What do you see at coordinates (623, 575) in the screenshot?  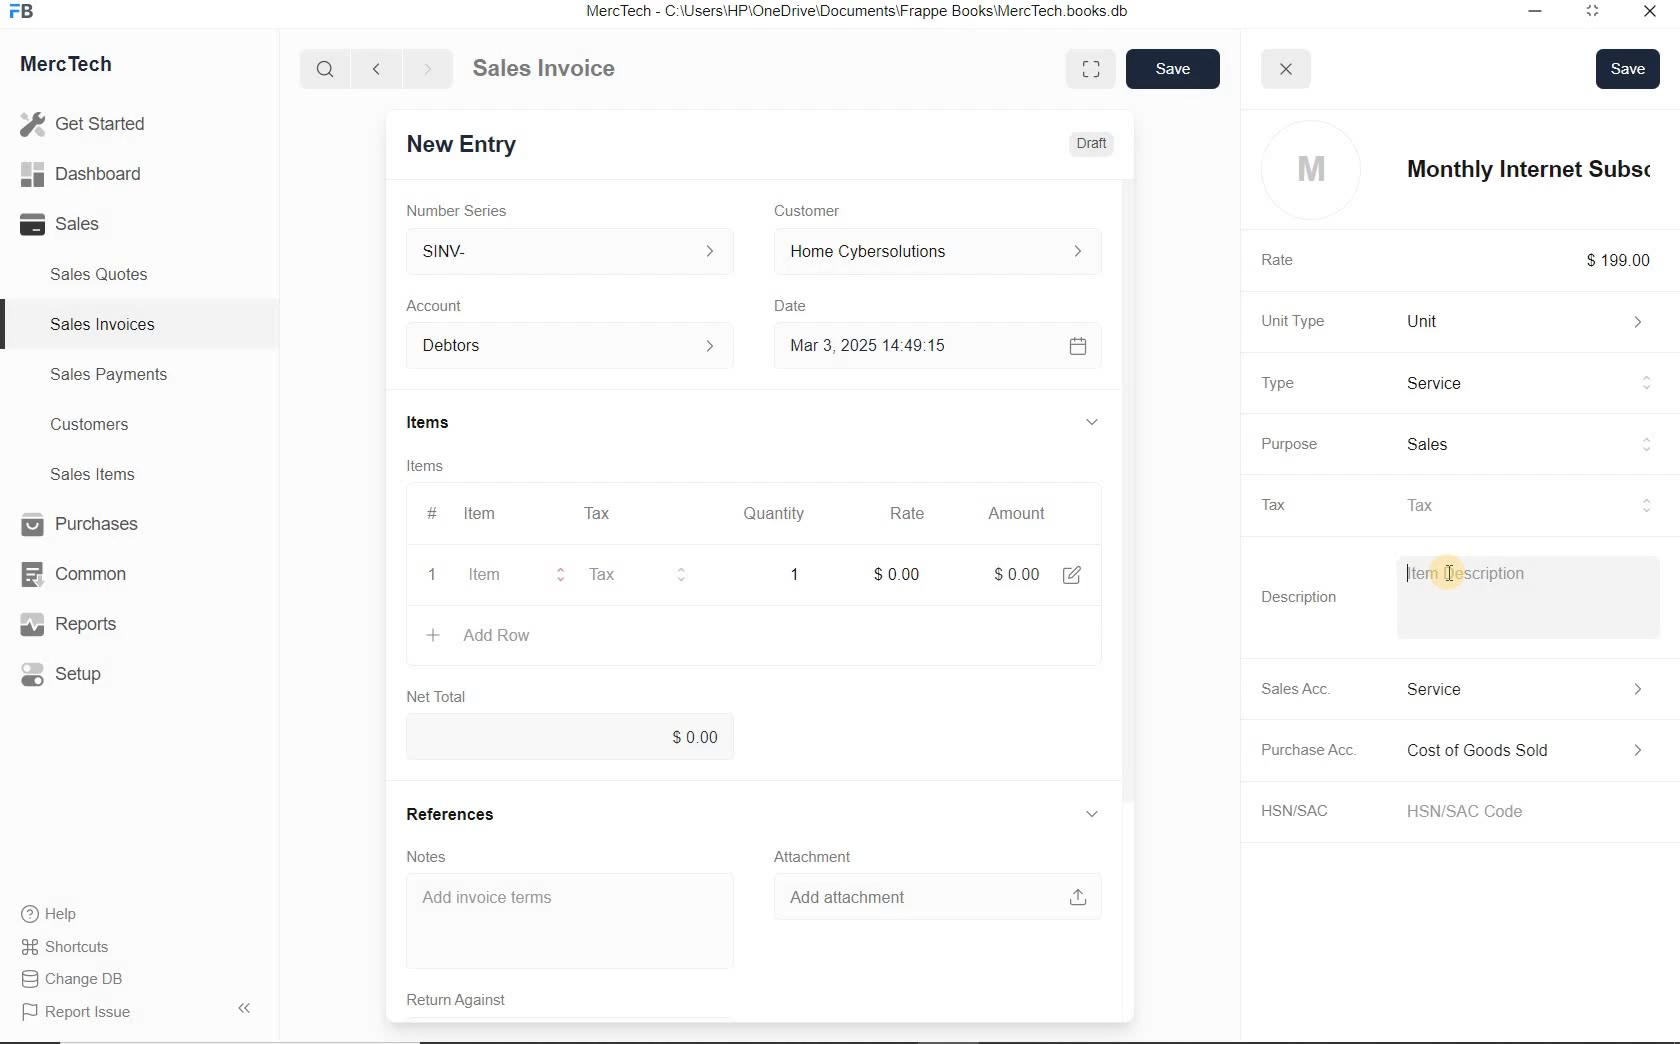 I see `Tax` at bounding box center [623, 575].